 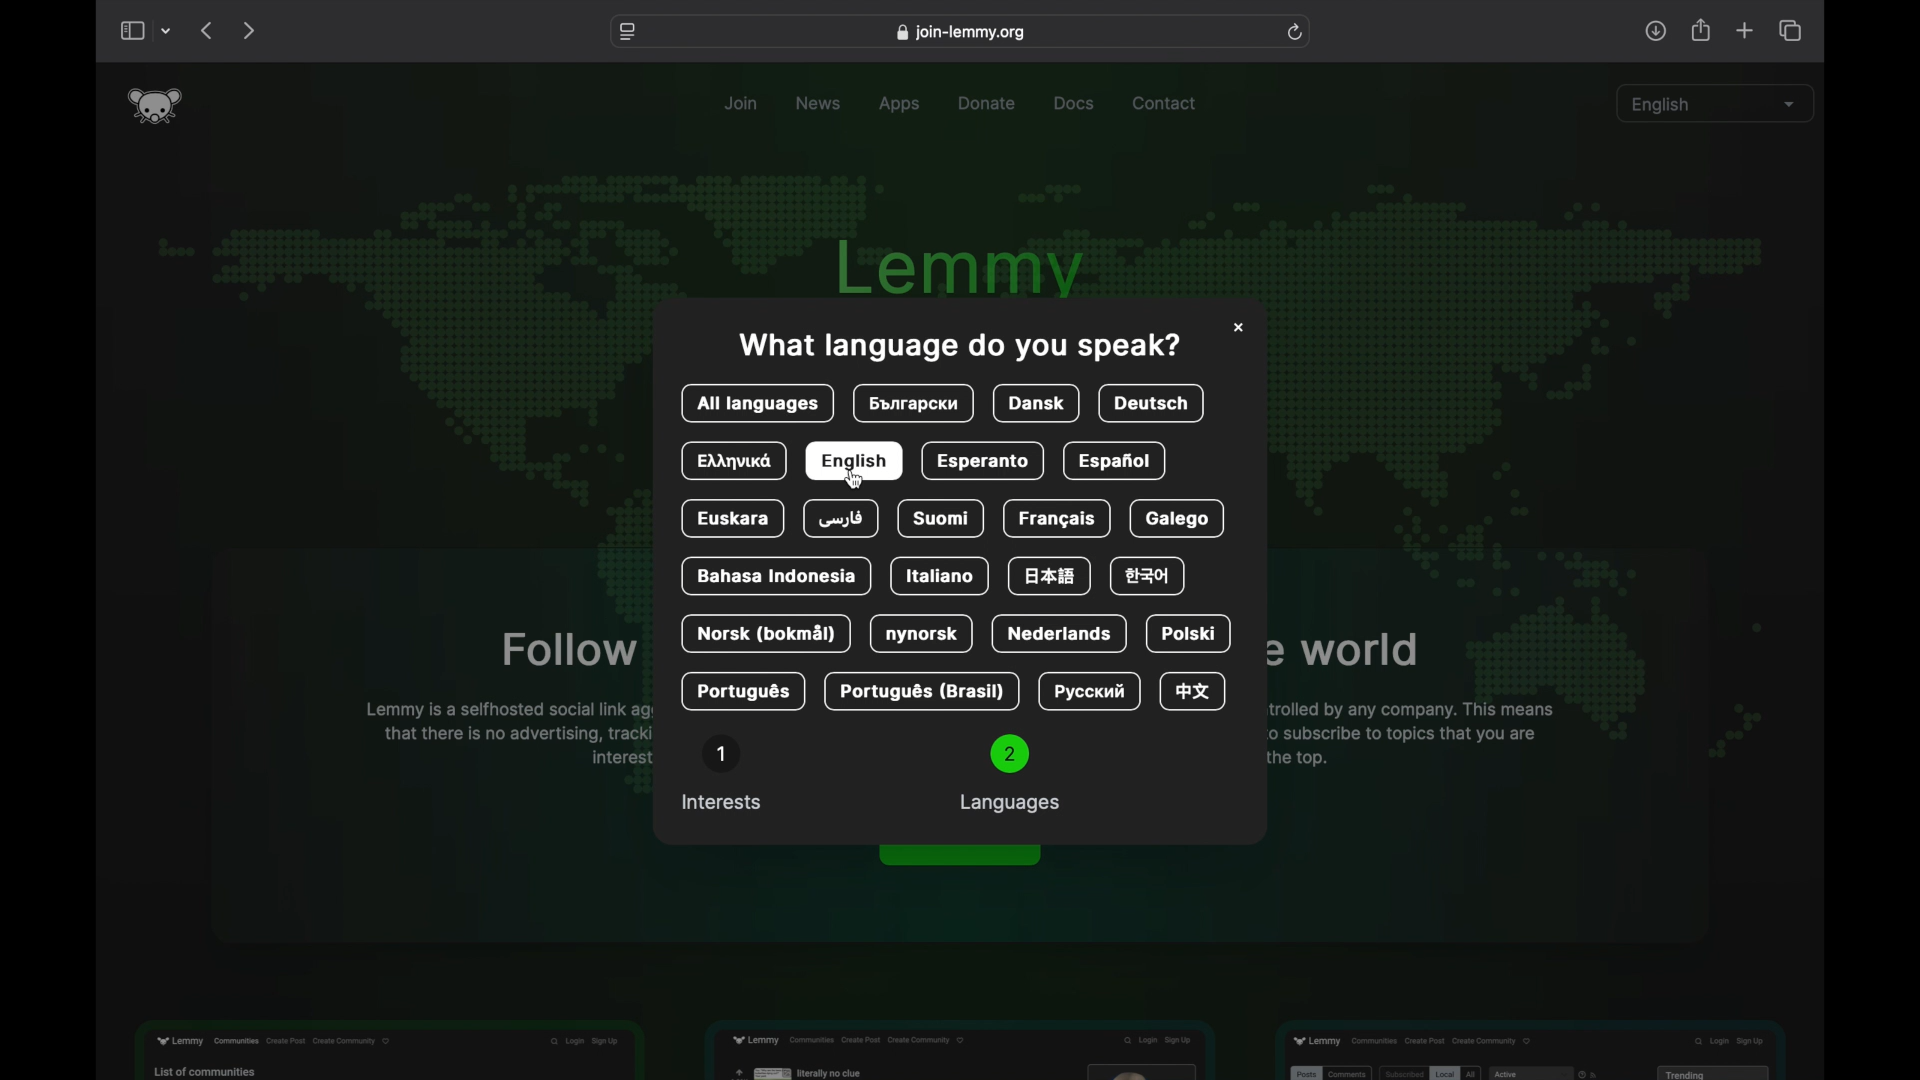 I want to click on norsk, so click(x=766, y=634).